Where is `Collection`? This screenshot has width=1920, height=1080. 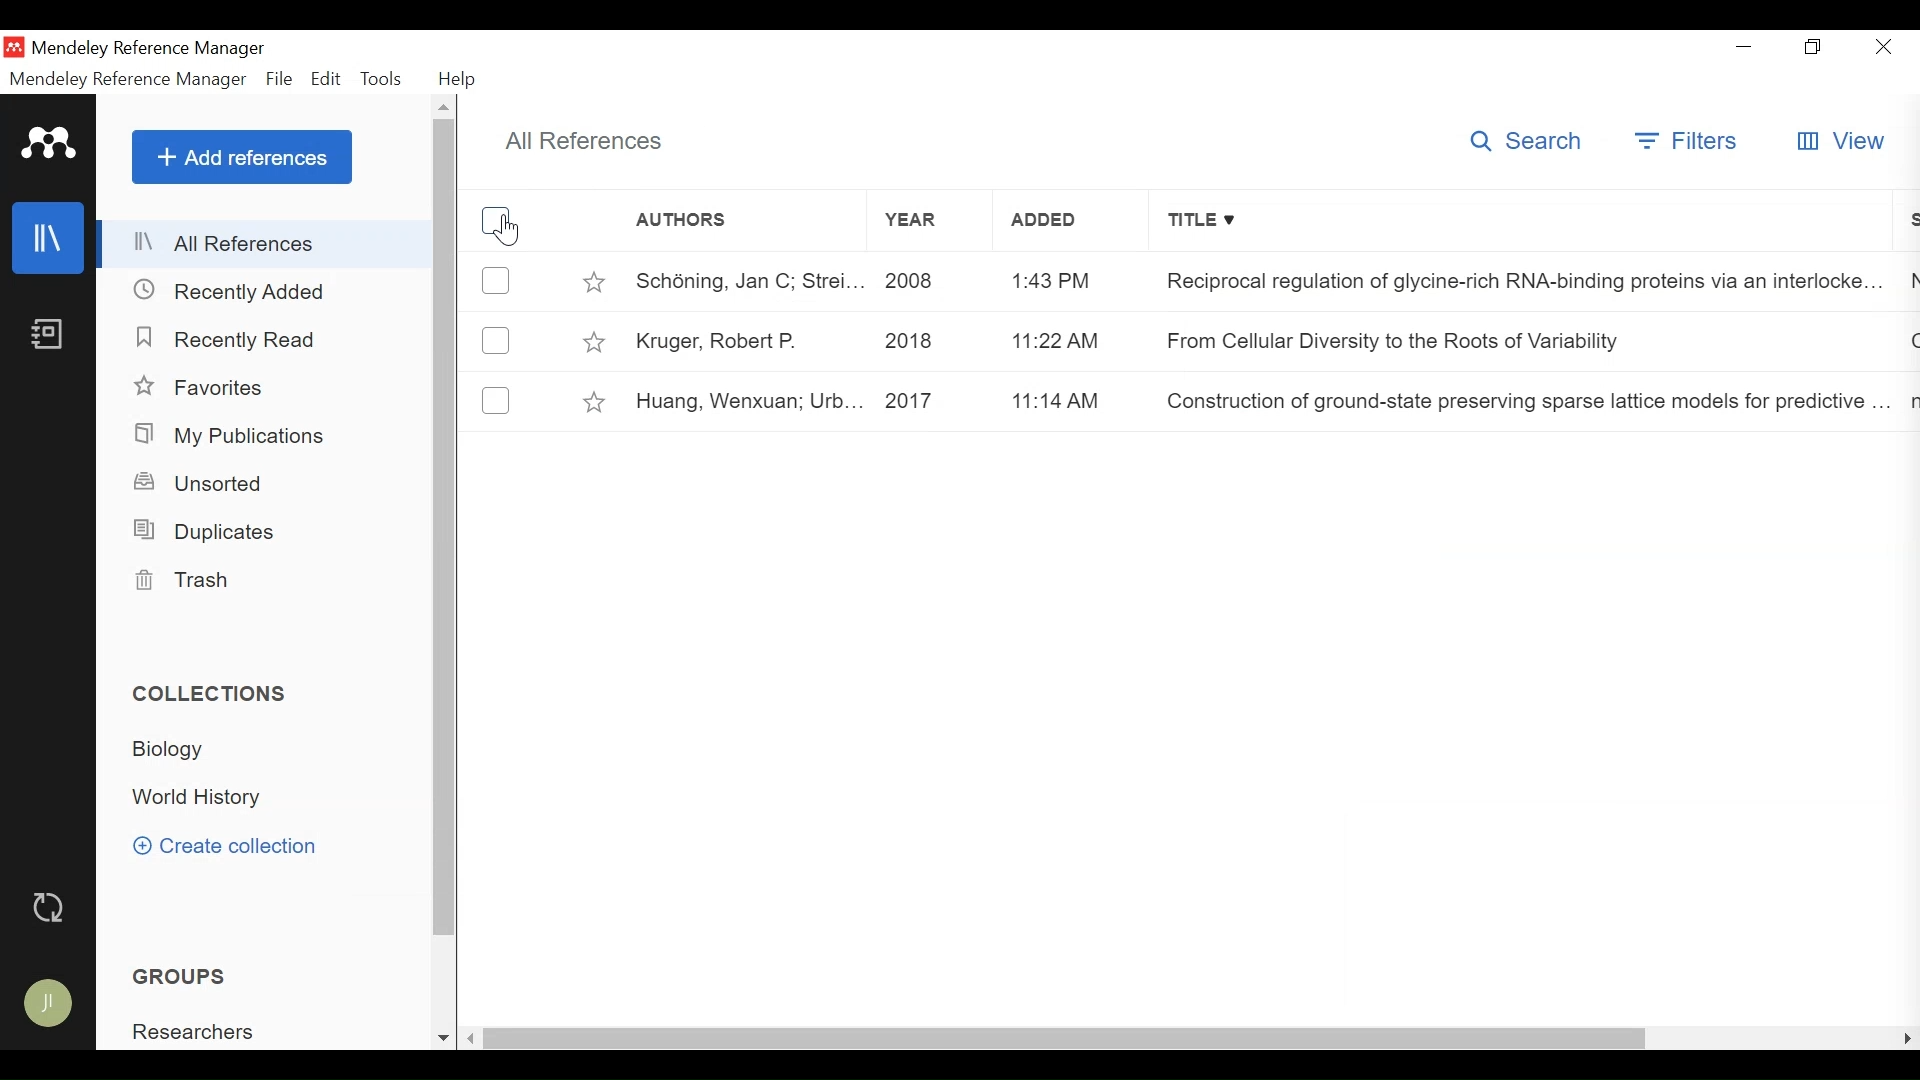 Collection is located at coordinates (241, 1030).